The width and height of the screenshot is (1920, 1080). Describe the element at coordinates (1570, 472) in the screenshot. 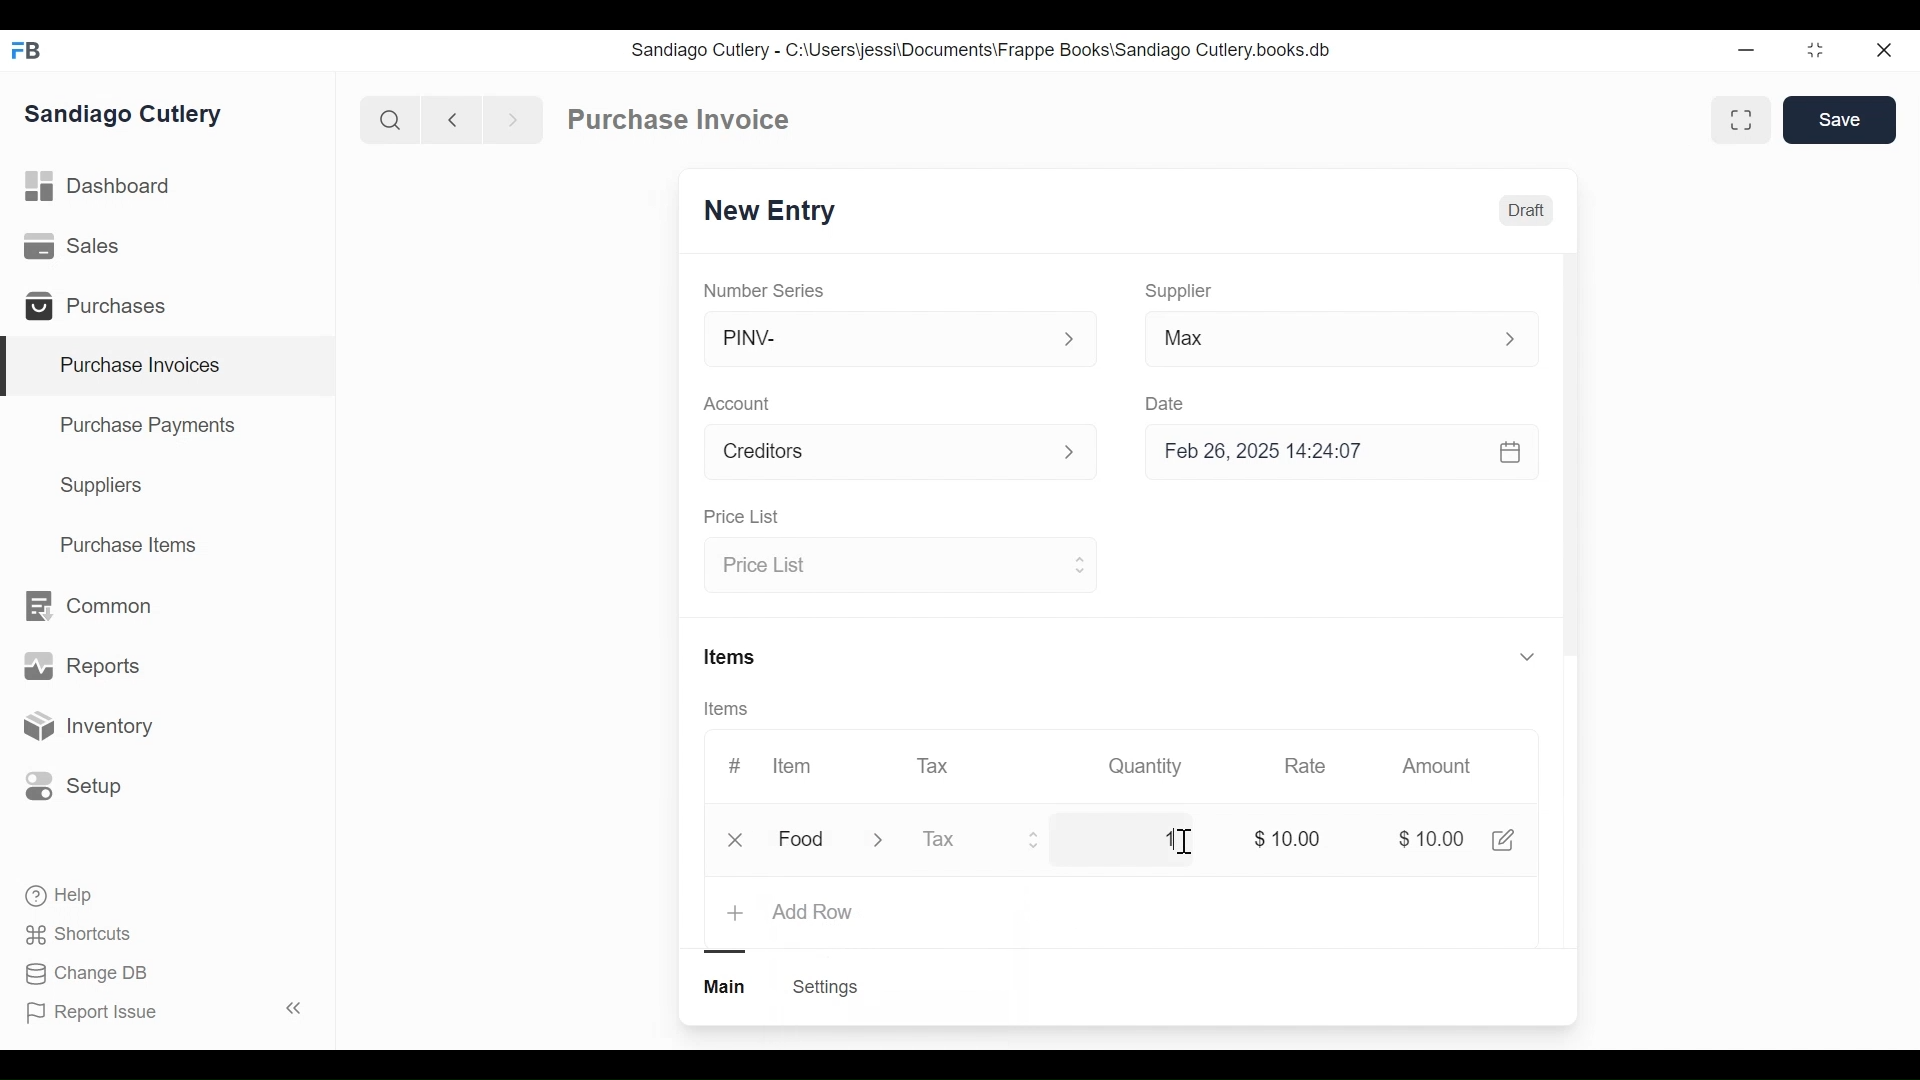

I see `Vertical Scroll bar` at that location.